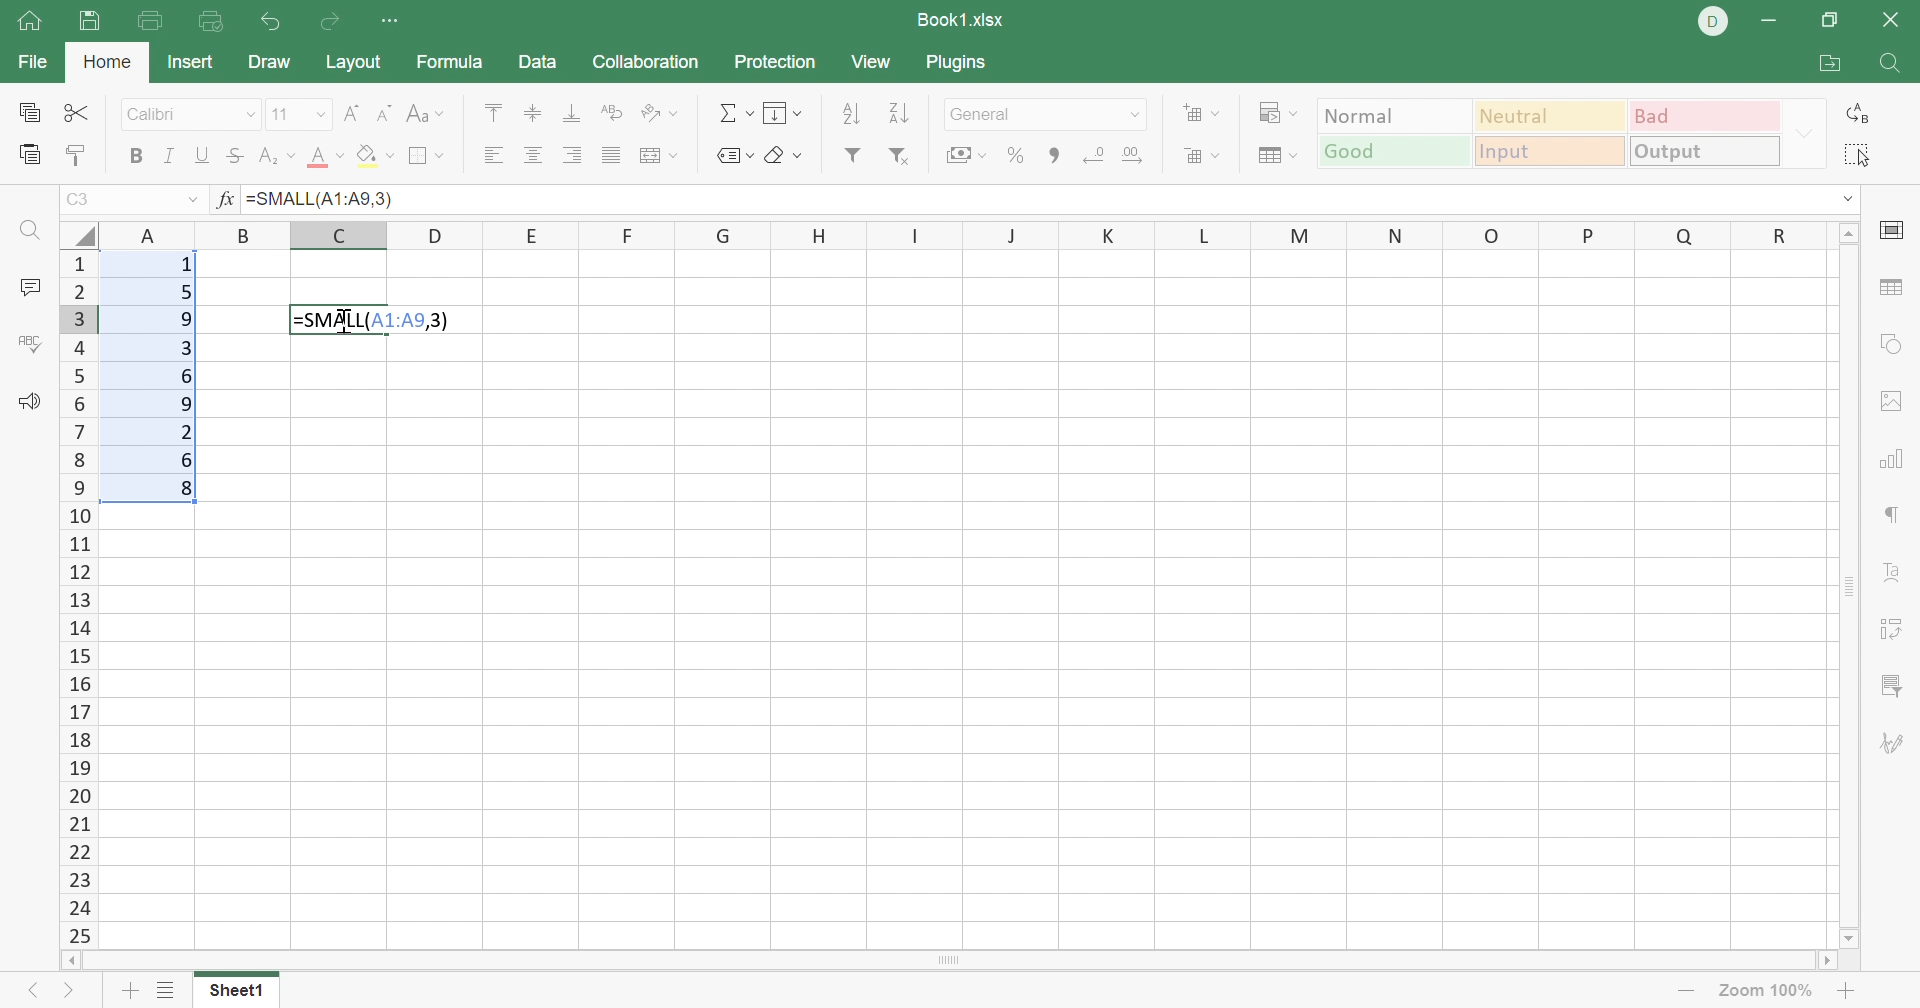  Describe the element at coordinates (1765, 992) in the screenshot. I see `Zoom out 100%` at that location.